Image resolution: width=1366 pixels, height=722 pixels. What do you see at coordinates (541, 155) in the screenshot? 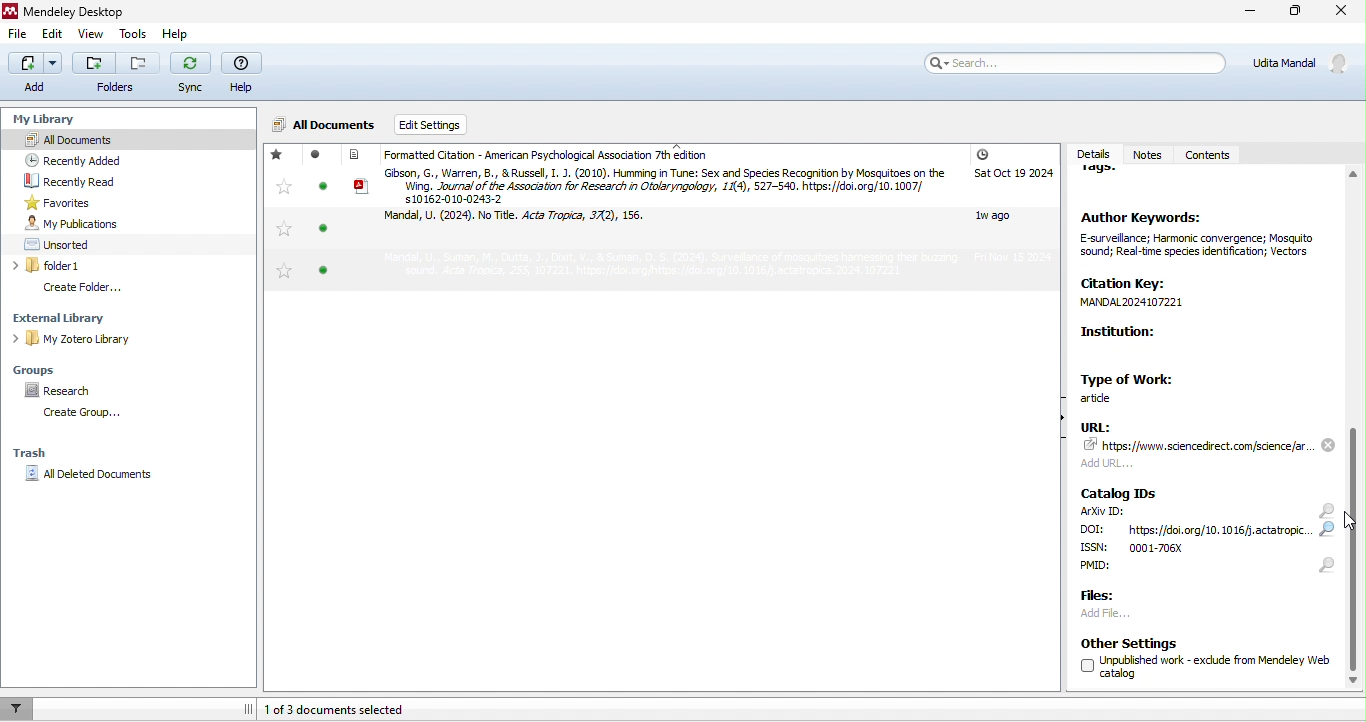
I see `formatted citation` at bounding box center [541, 155].